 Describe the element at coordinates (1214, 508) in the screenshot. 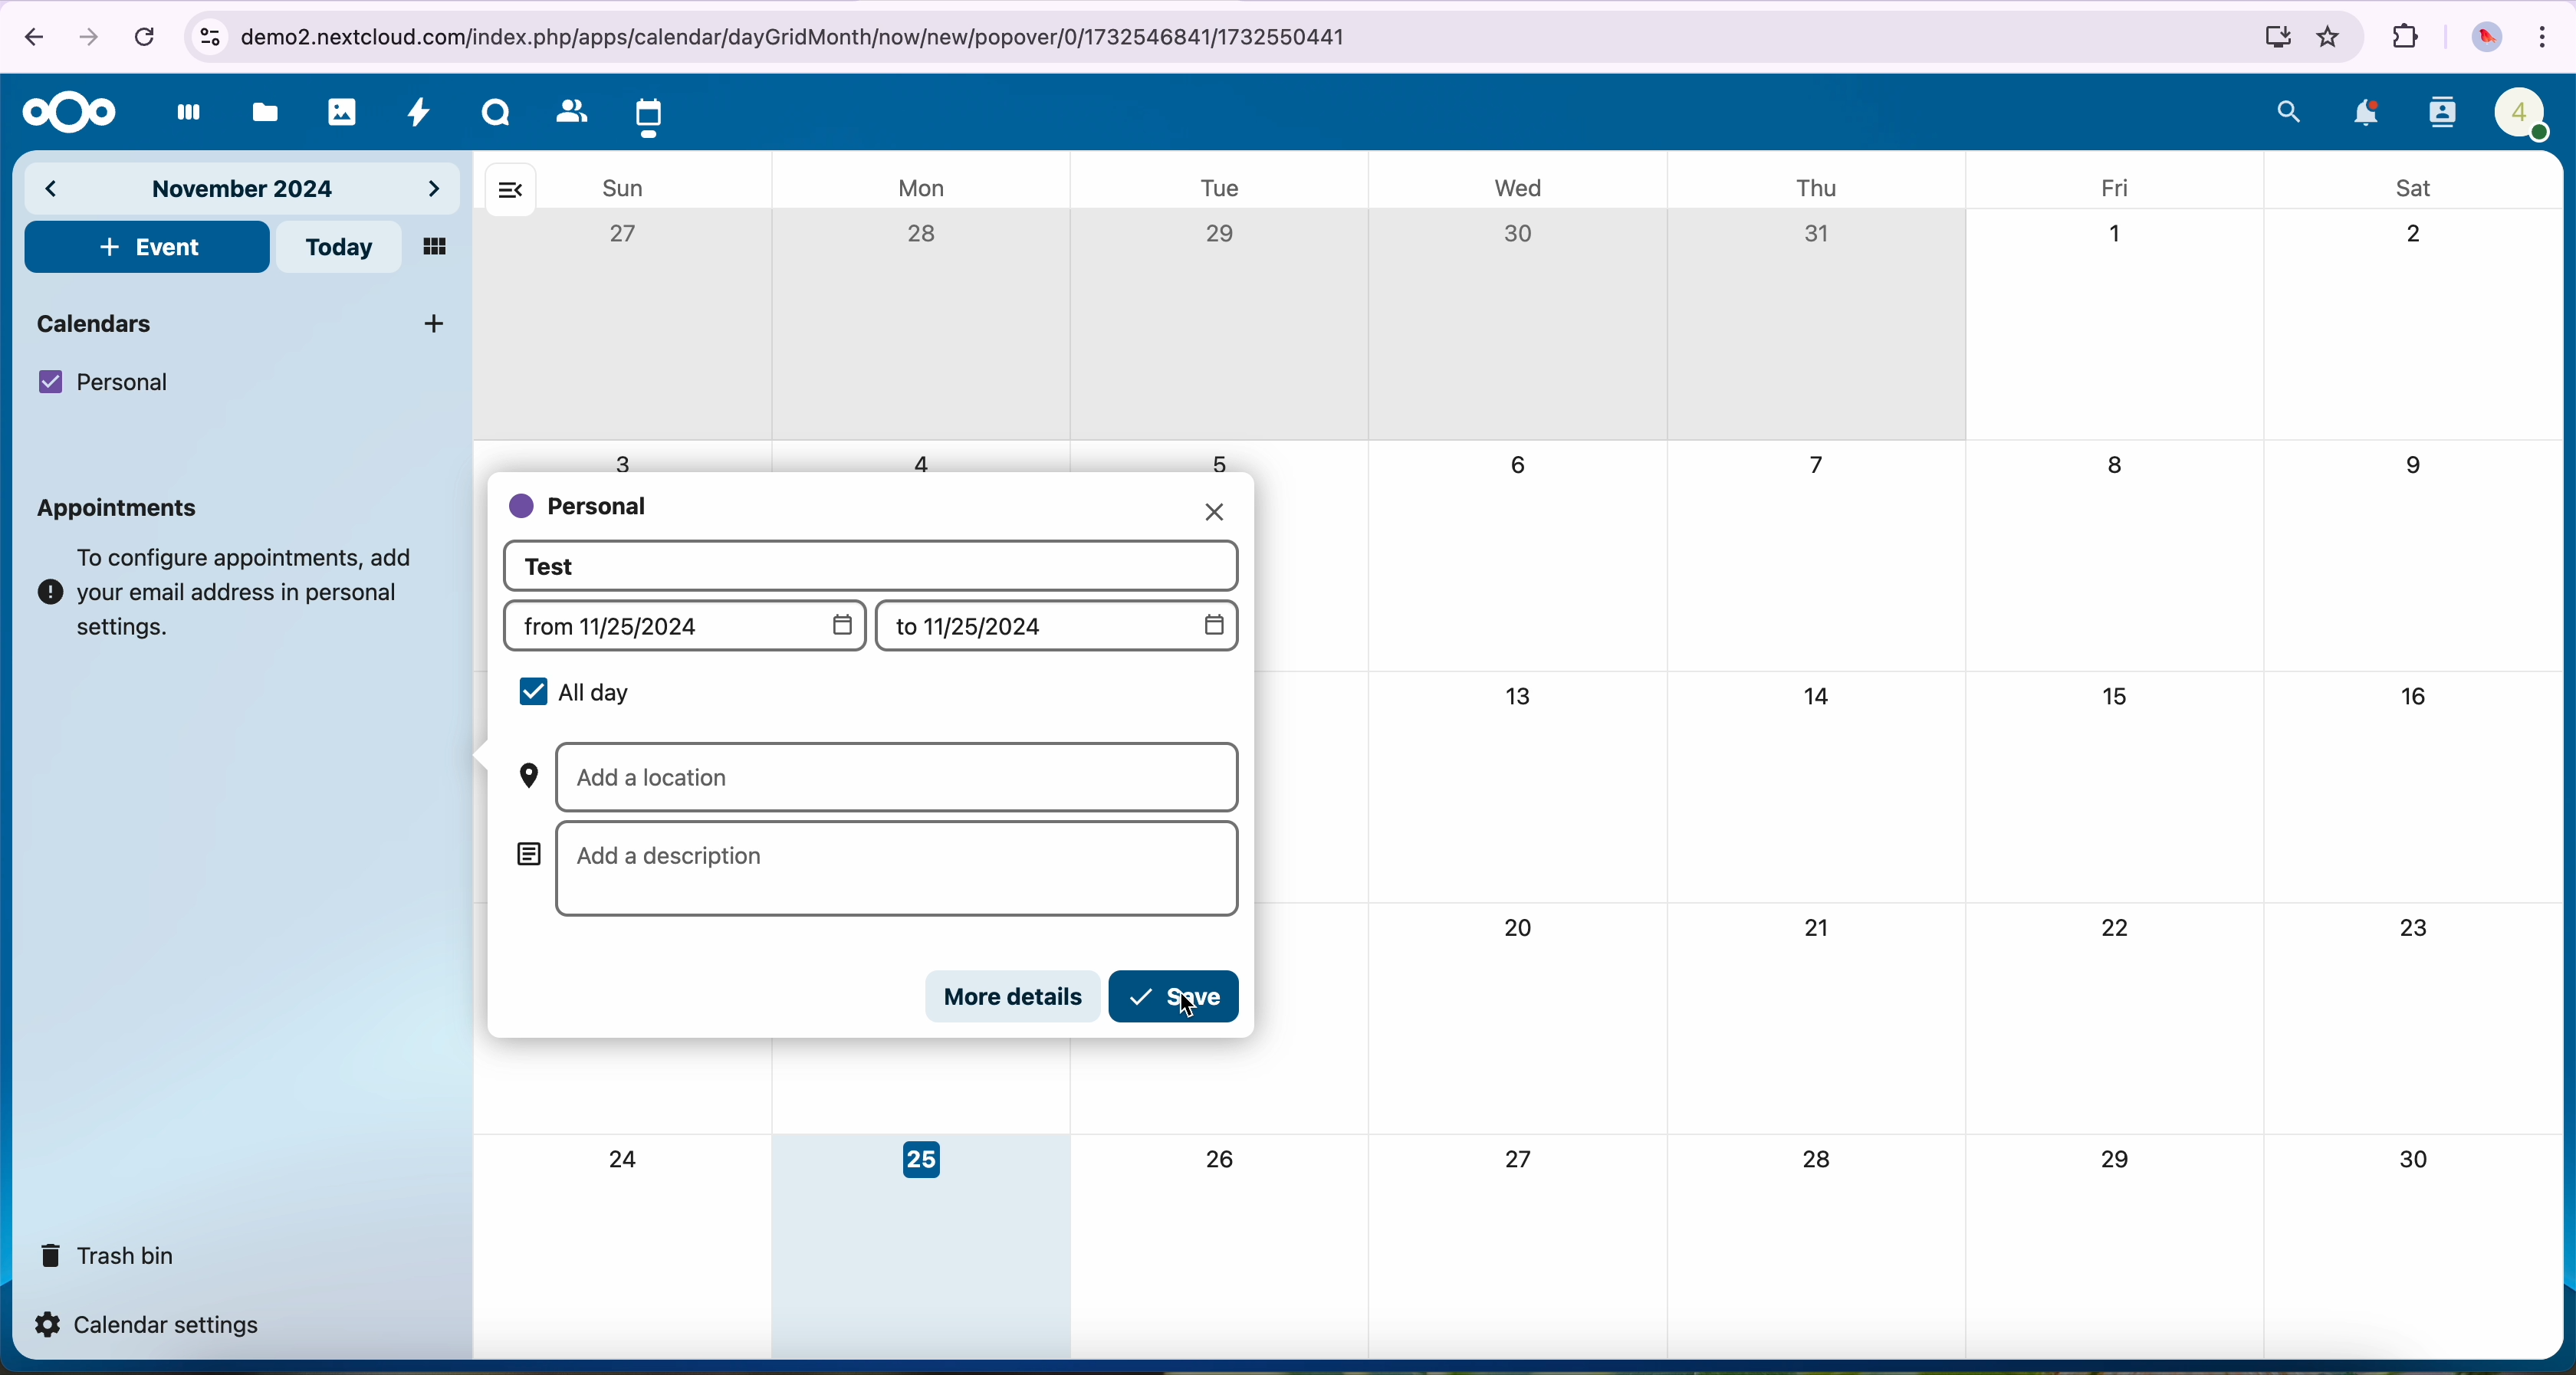

I see `close pop-up` at that location.